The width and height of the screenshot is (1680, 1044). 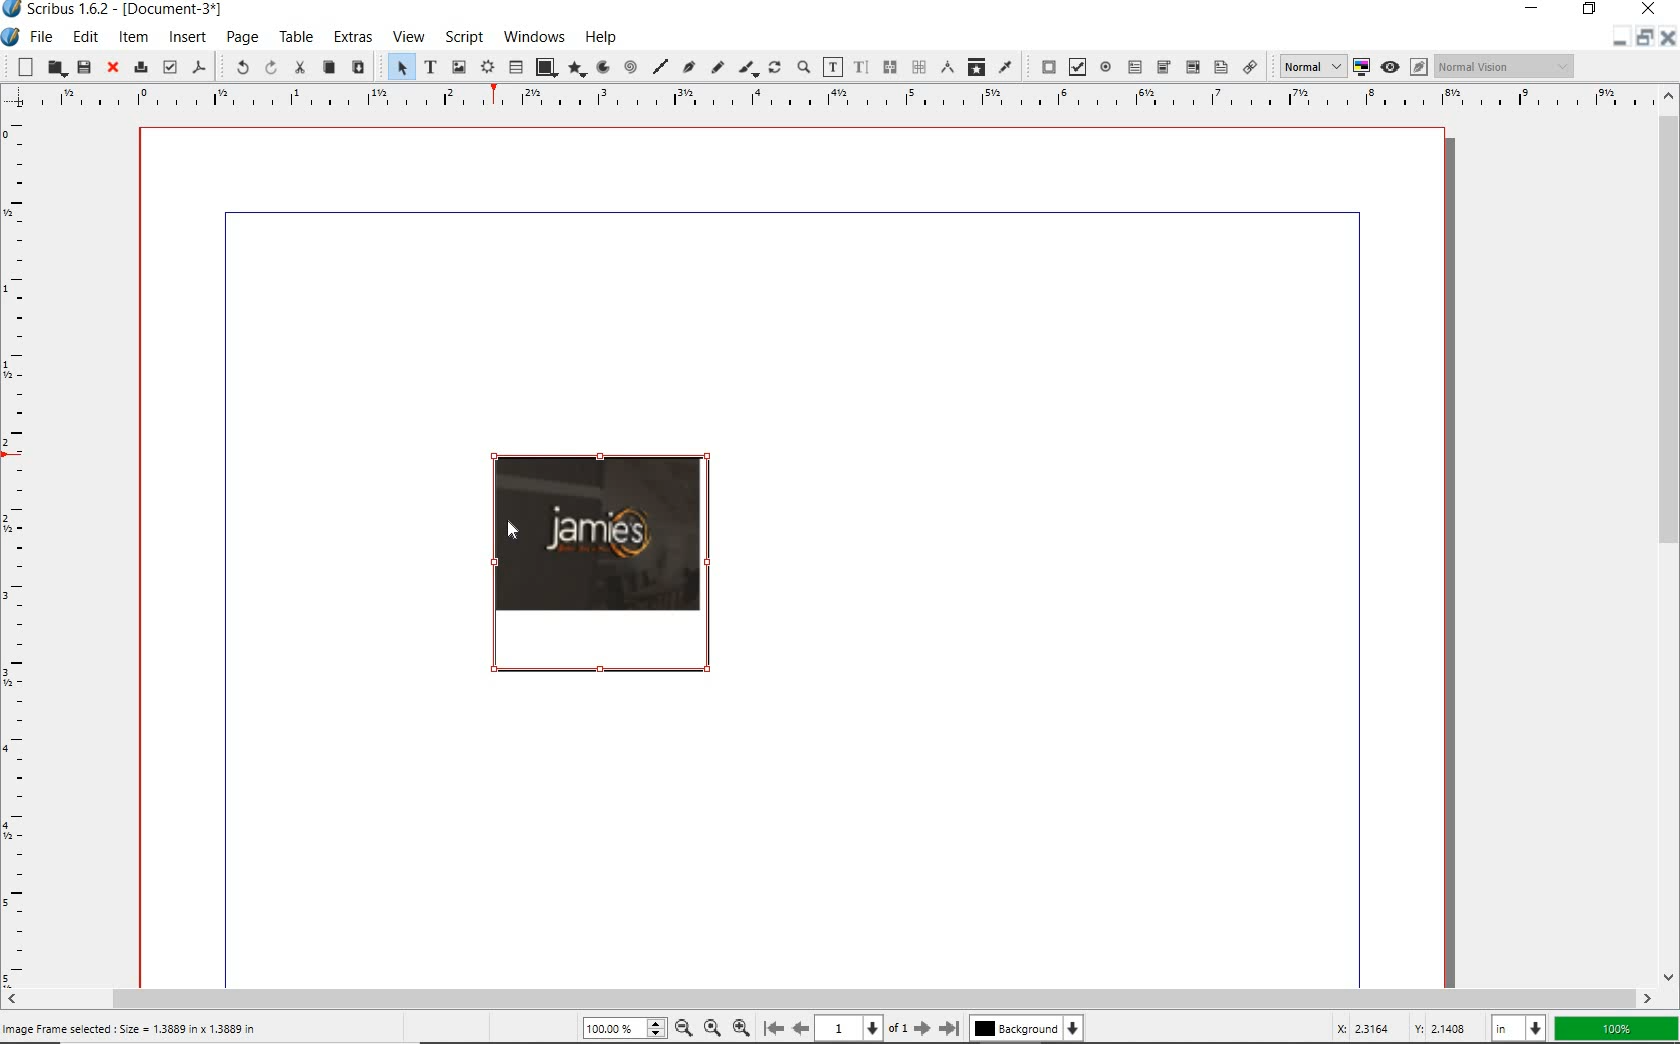 What do you see at coordinates (1220, 66) in the screenshot?
I see `pdf list box` at bounding box center [1220, 66].